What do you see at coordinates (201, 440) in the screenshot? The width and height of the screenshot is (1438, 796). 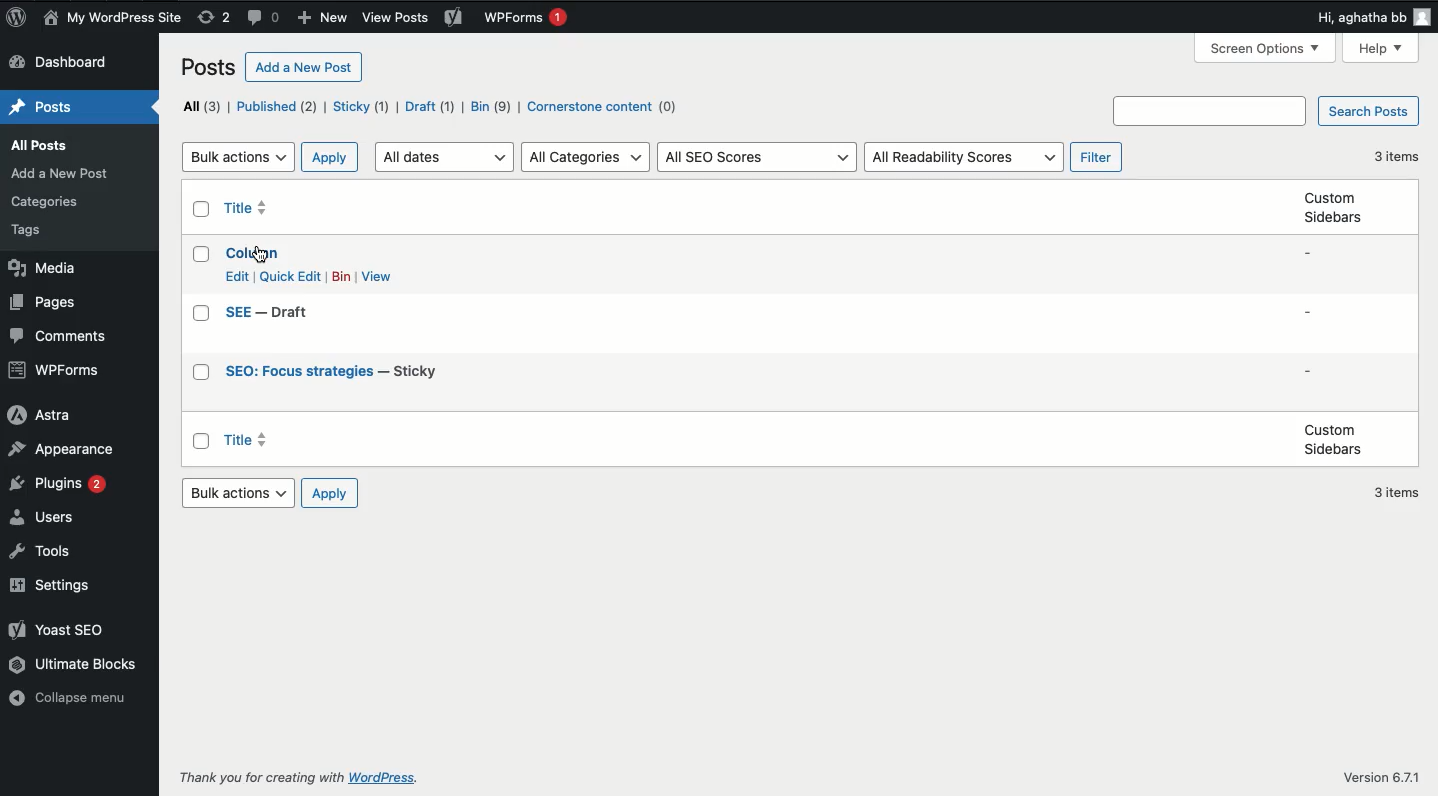 I see `Checkbox` at bounding box center [201, 440].